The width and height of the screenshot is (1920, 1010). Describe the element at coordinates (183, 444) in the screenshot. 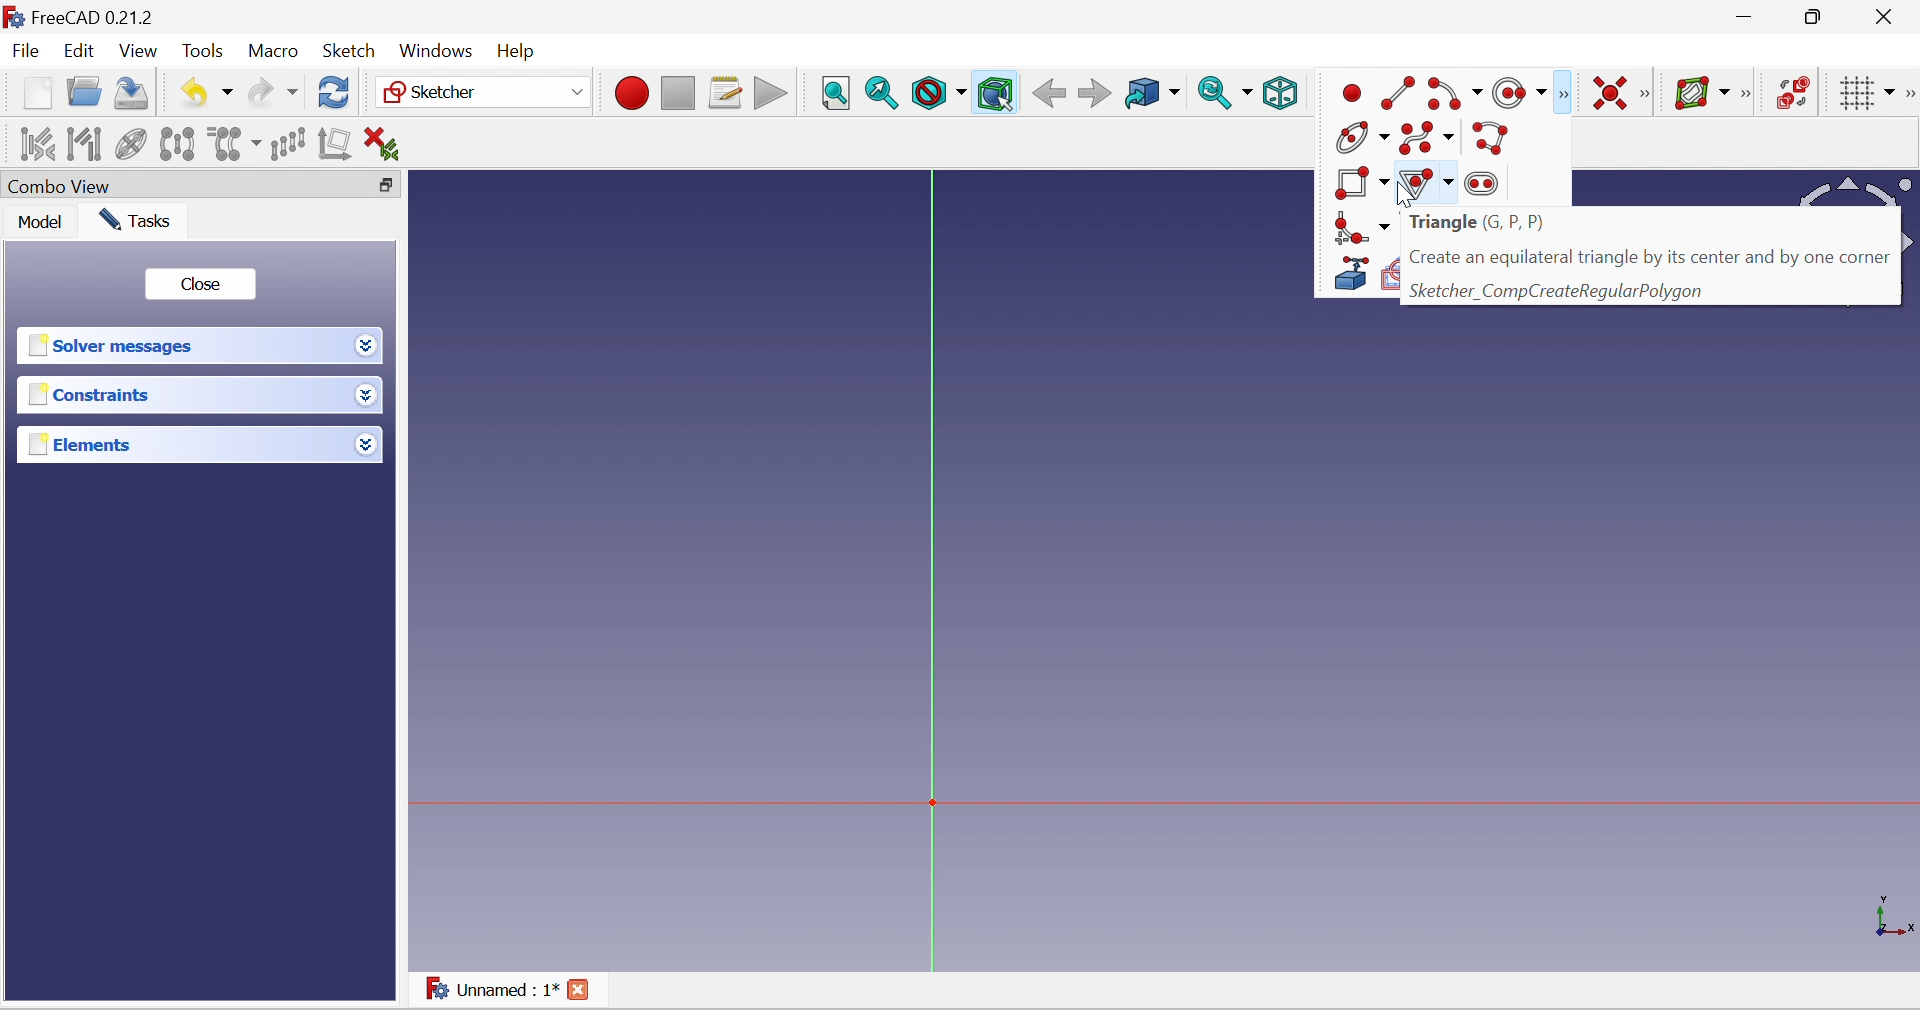

I see `Elements` at that location.